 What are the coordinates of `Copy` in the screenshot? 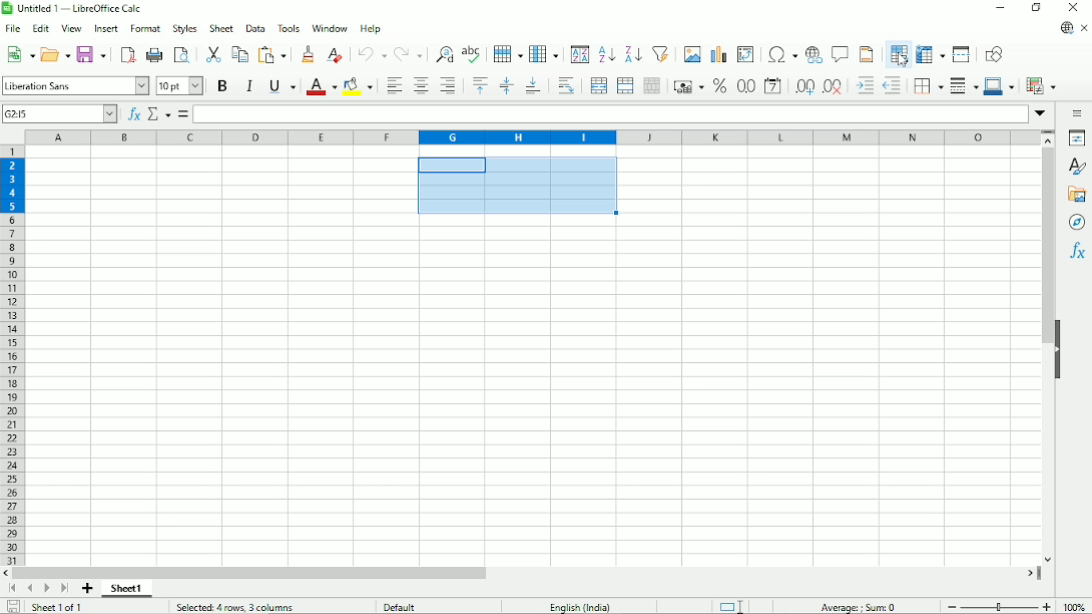 It's located at (239, 54).